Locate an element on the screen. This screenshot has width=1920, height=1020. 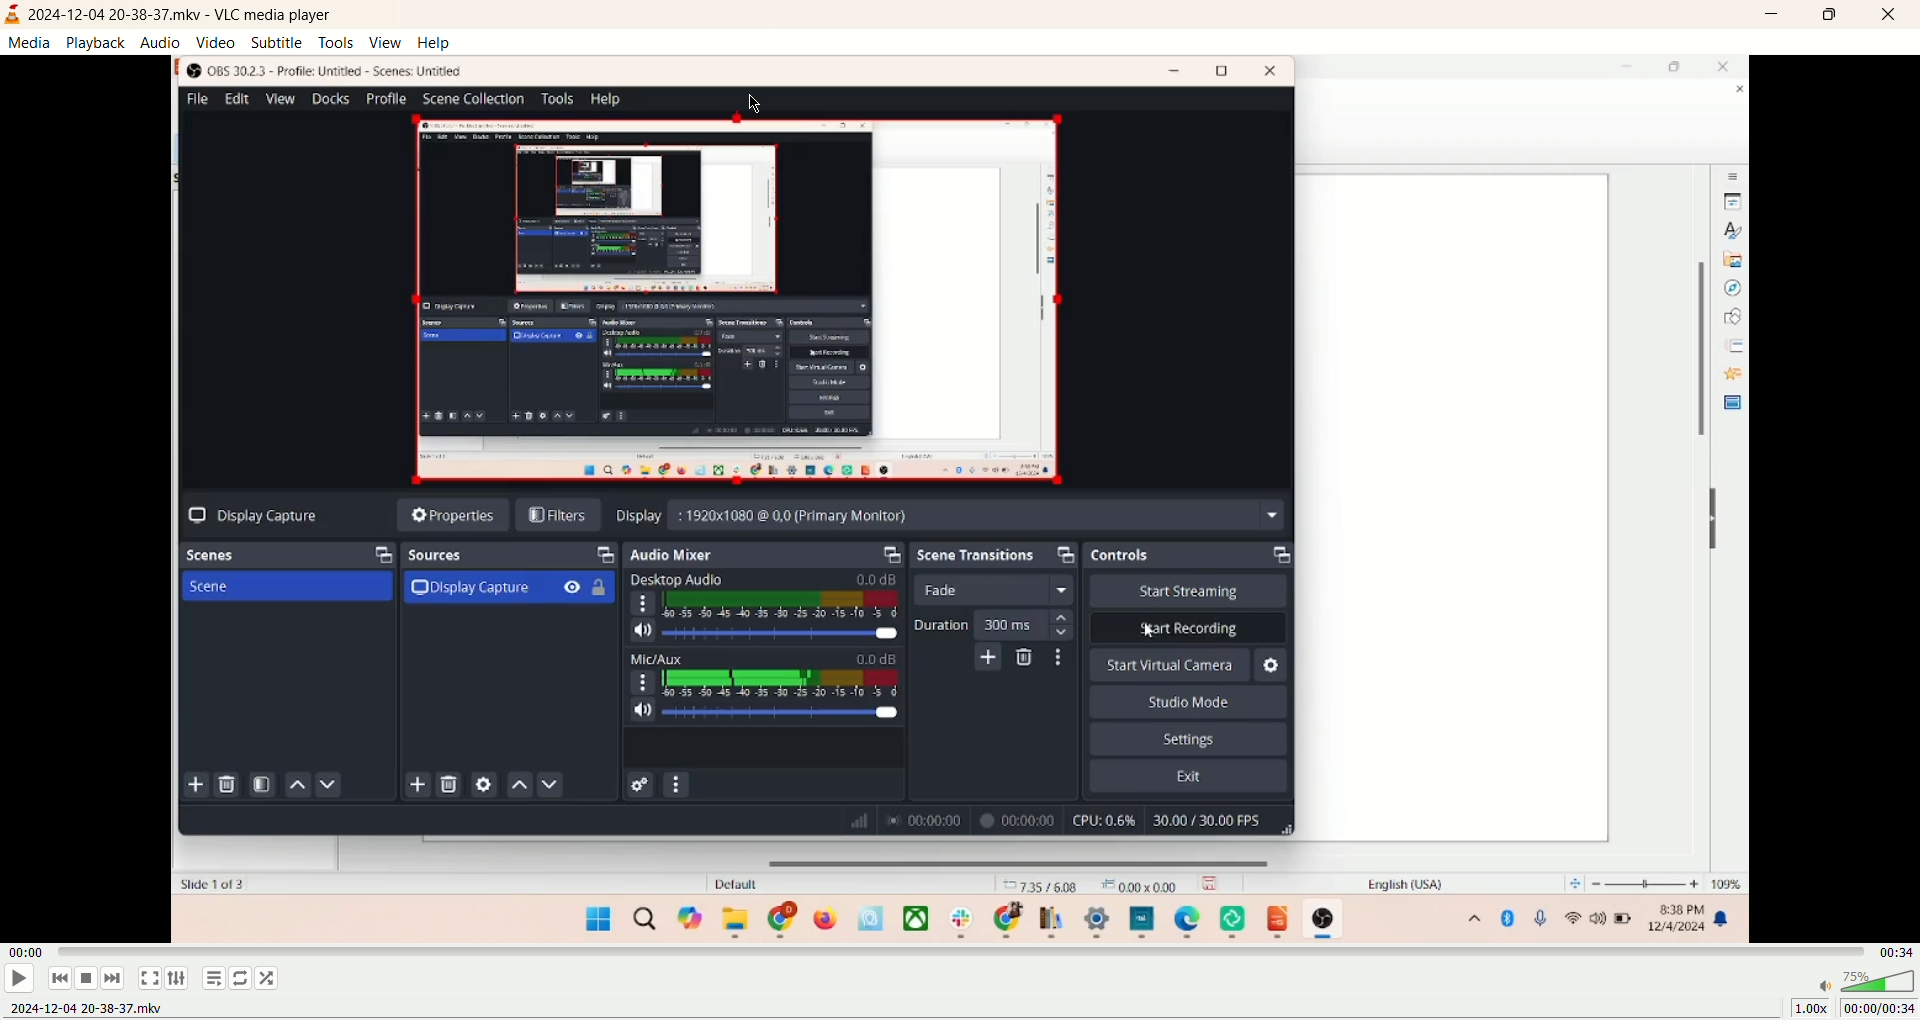
volume bar is located at coordinates (1861, 978).